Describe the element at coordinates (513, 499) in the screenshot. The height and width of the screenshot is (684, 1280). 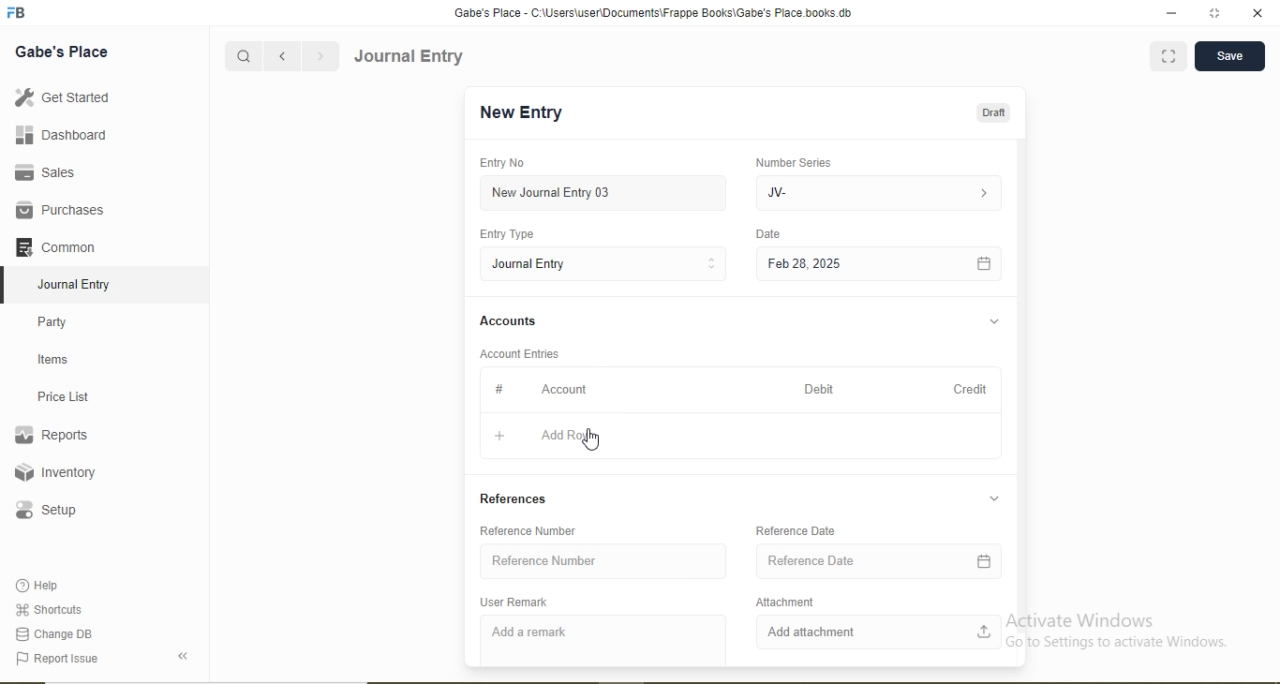
I see `References` at that location.